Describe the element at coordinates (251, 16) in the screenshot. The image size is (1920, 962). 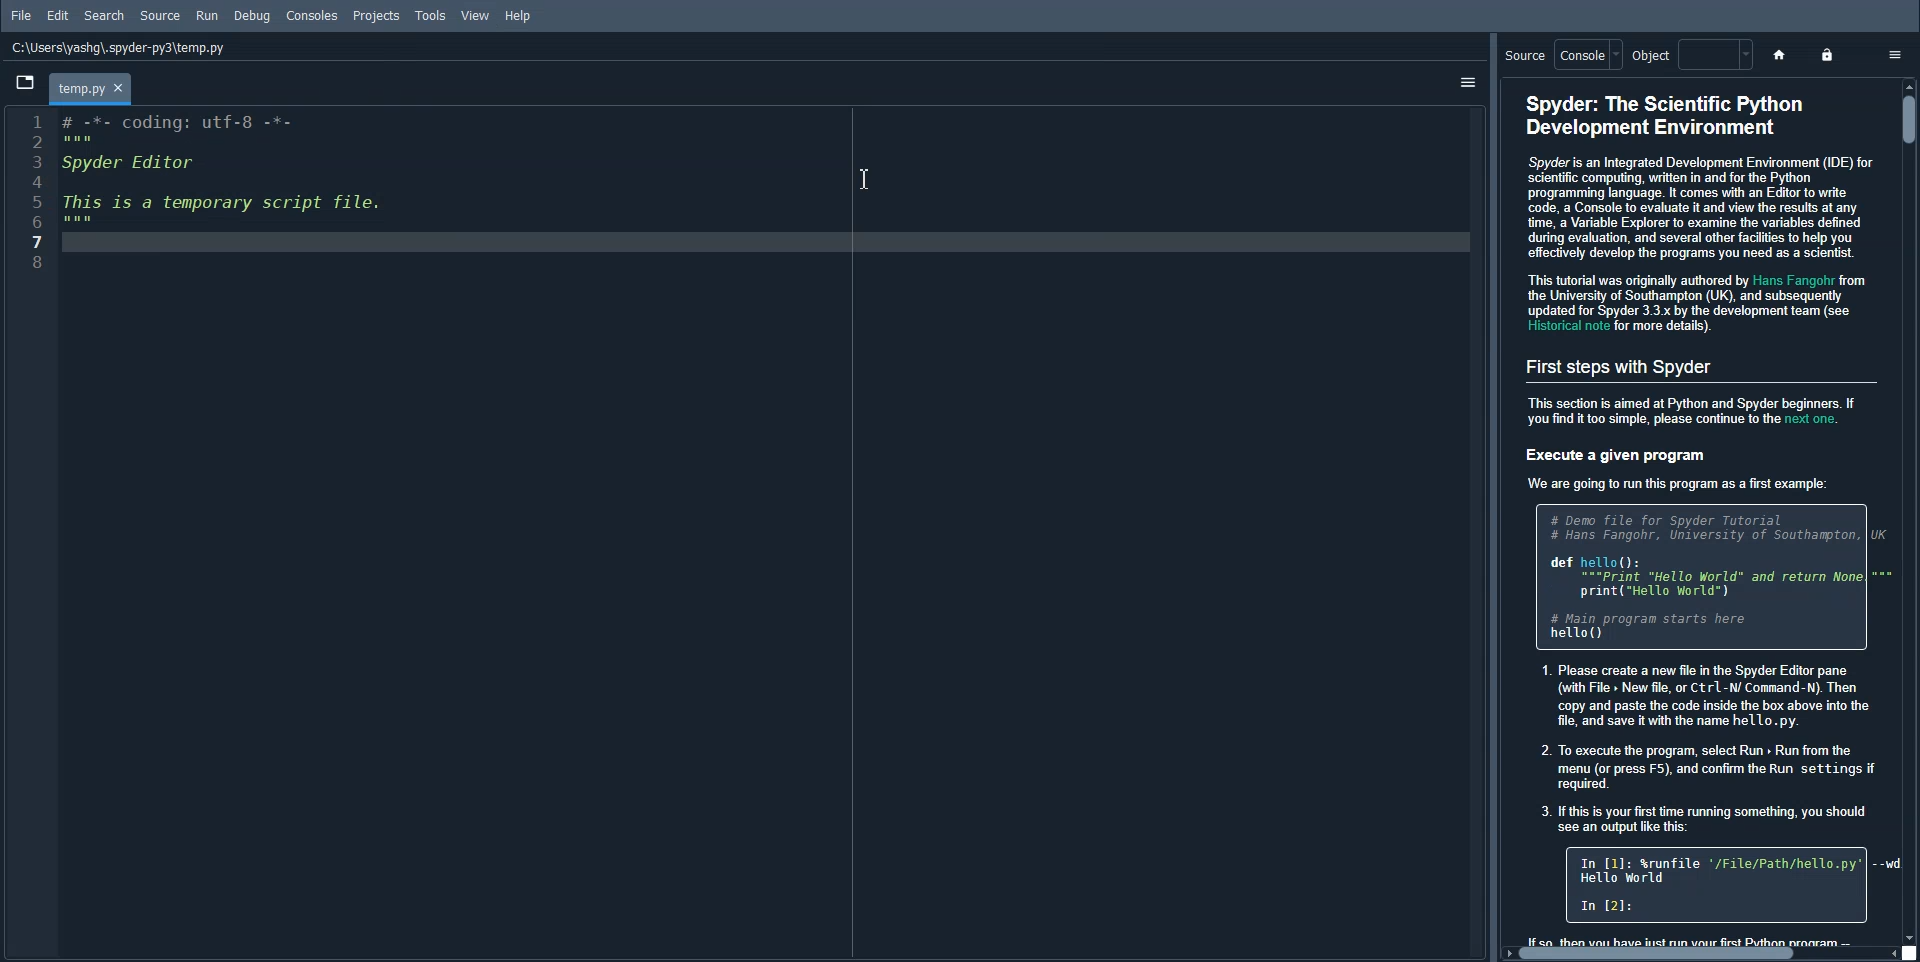
I see `Debug` at that location.